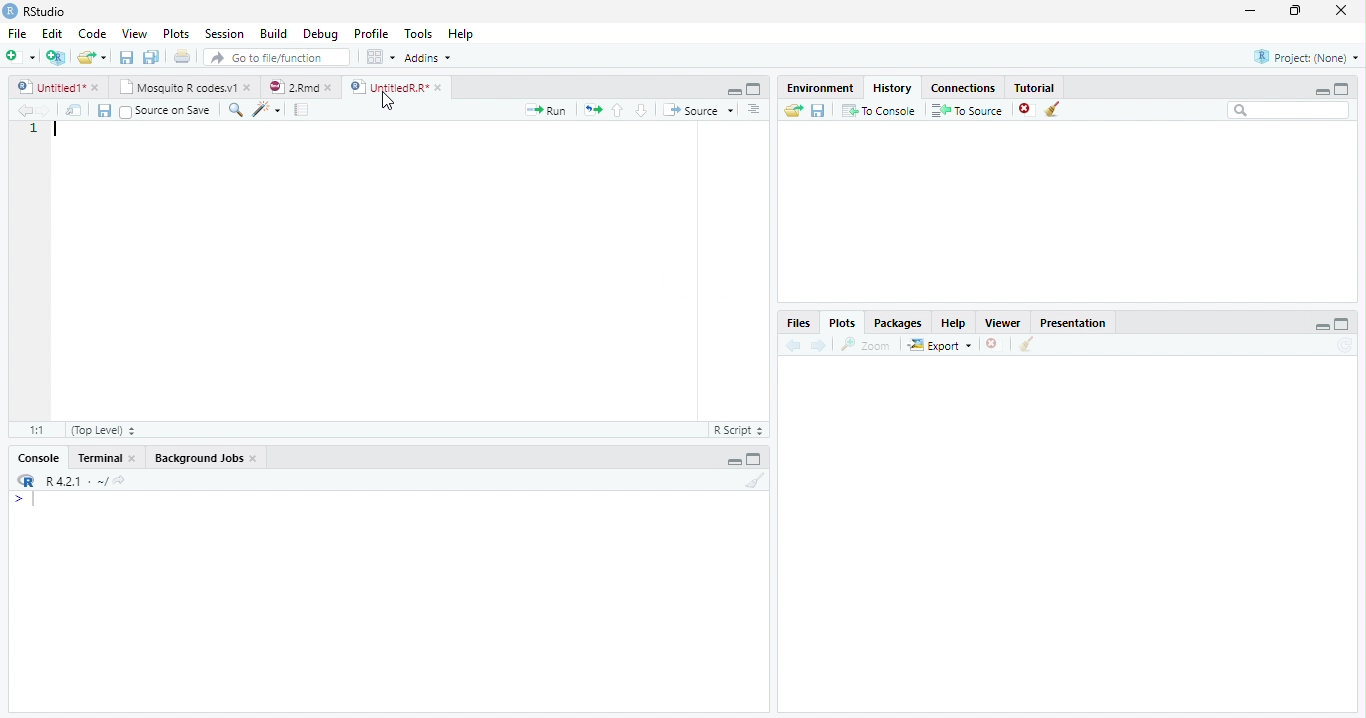  What do you see at coordinates (328, 88) in the screenshot?
I see `close` at bounding box center [328, 88].